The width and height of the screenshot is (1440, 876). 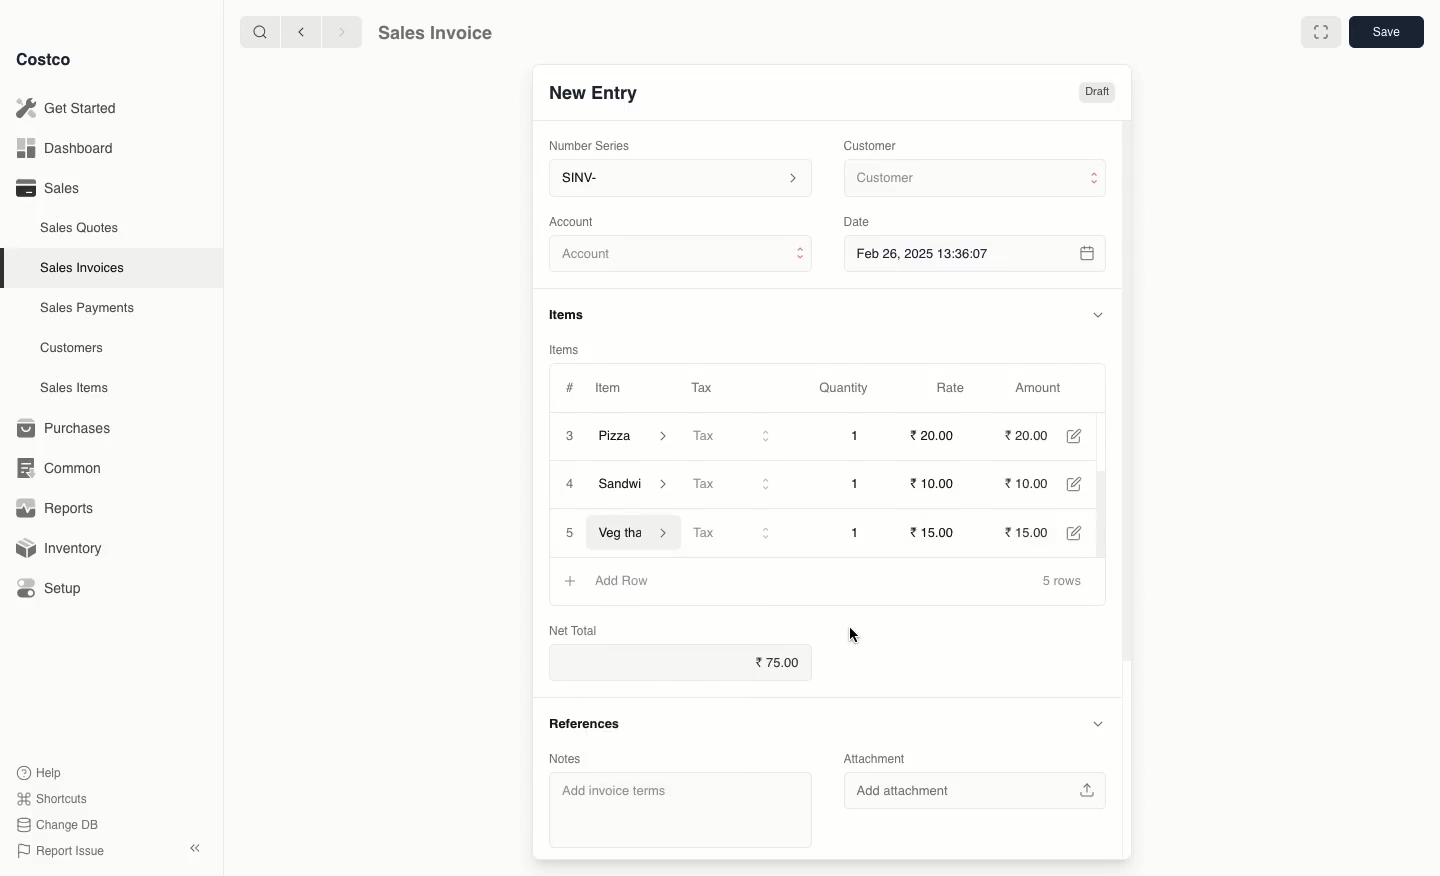 What do you see at coordinates (682, 257) in the screenshot?
I see `Account` at bounding box center [682, 257].